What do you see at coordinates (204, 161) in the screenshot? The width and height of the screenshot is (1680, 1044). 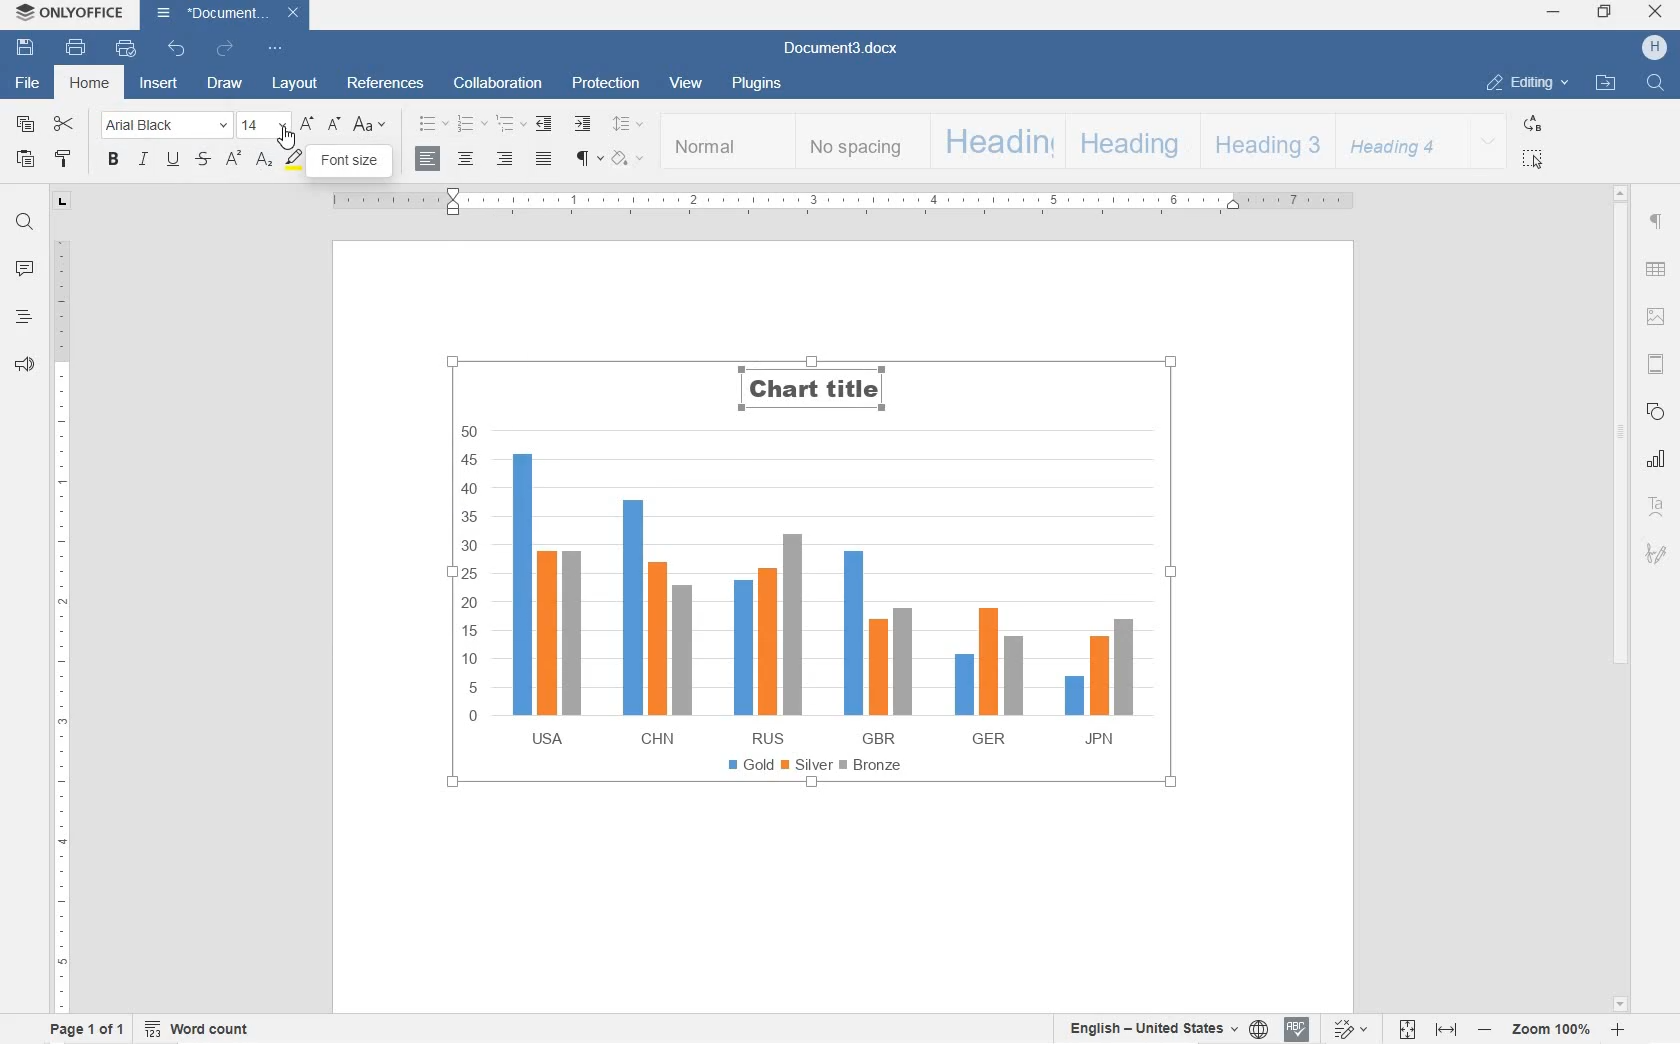 I see `STRIKETHROUGH` at bounding box center [204, 161].